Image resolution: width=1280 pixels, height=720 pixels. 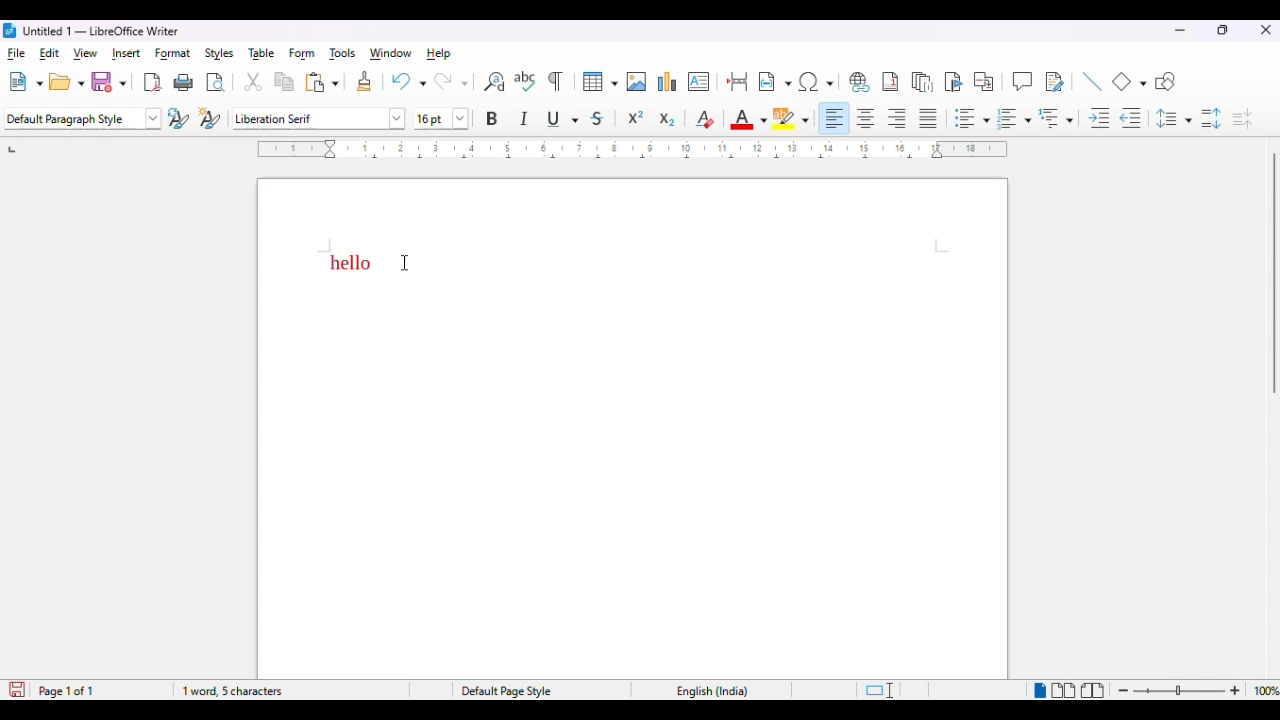 What do you see at coordinates (172, 54) in the screenshot?
I see `format` at bounding box center [172, 54].